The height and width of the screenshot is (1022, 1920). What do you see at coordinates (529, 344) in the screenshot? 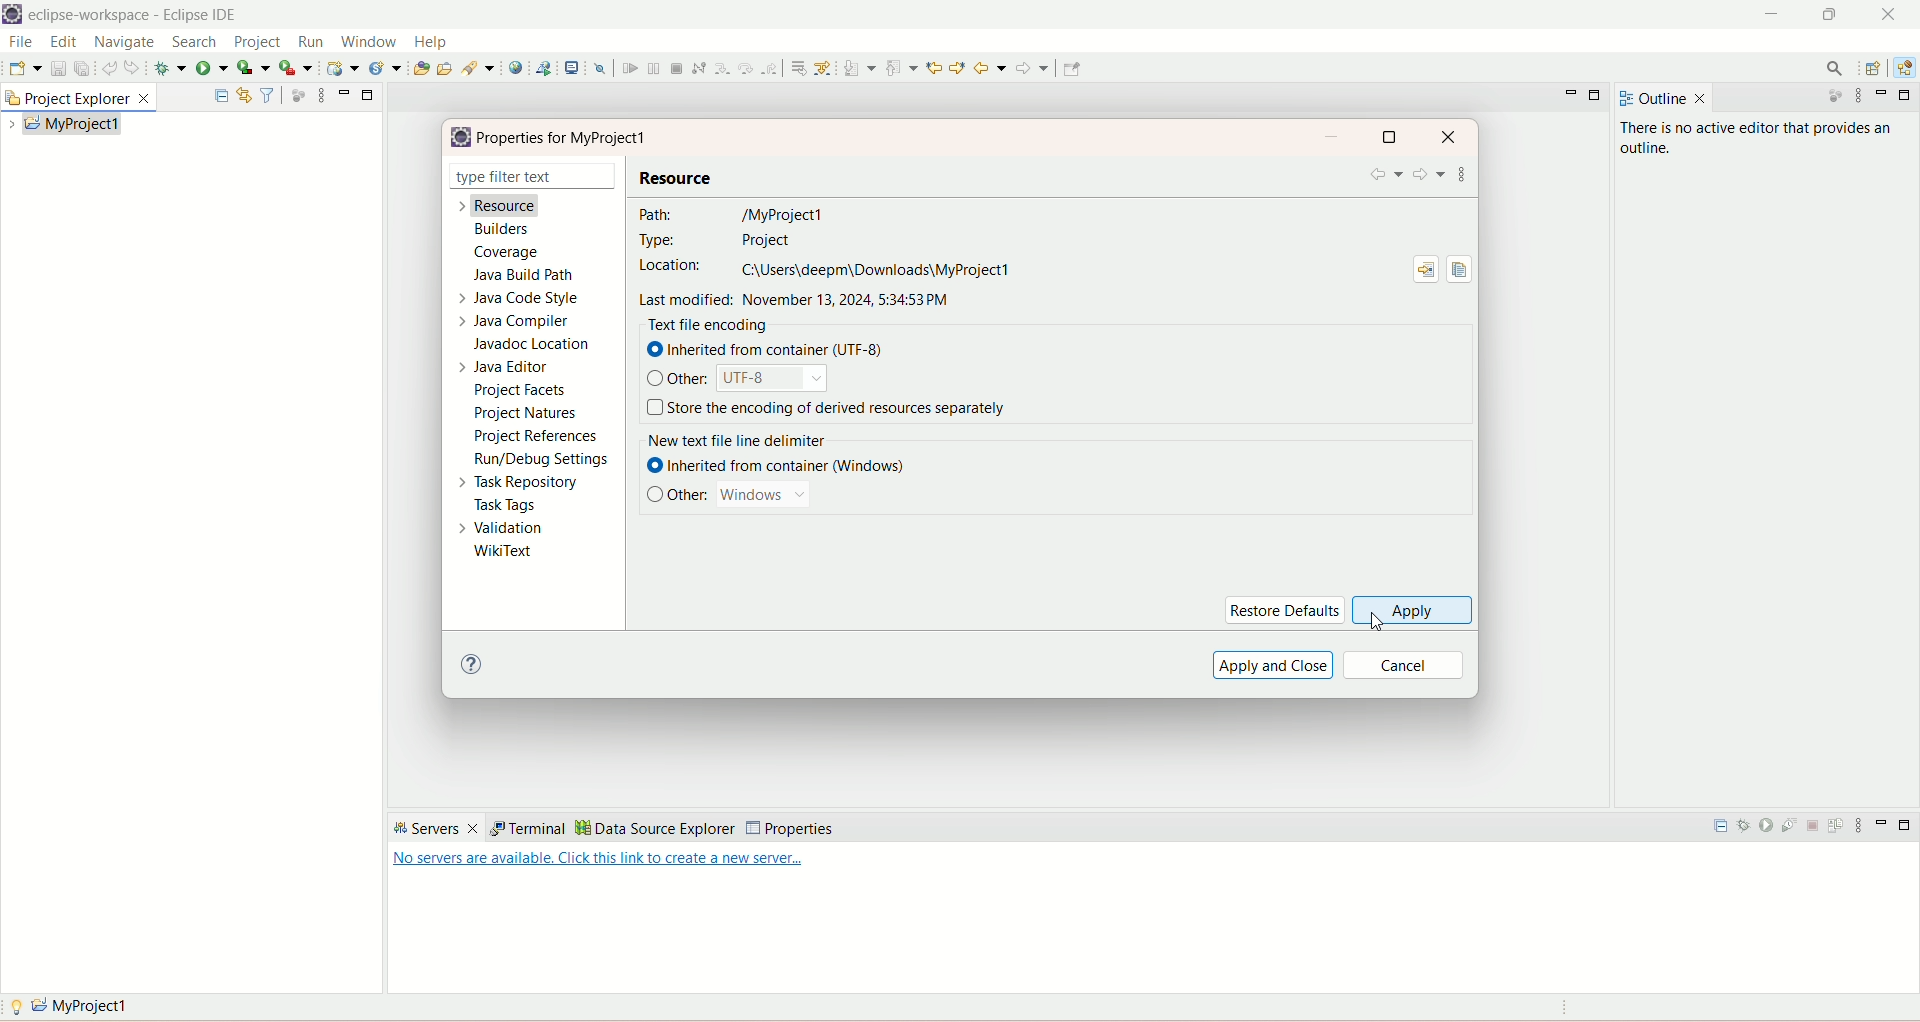
I see `javadoc location` at bounding box center [529, 344].